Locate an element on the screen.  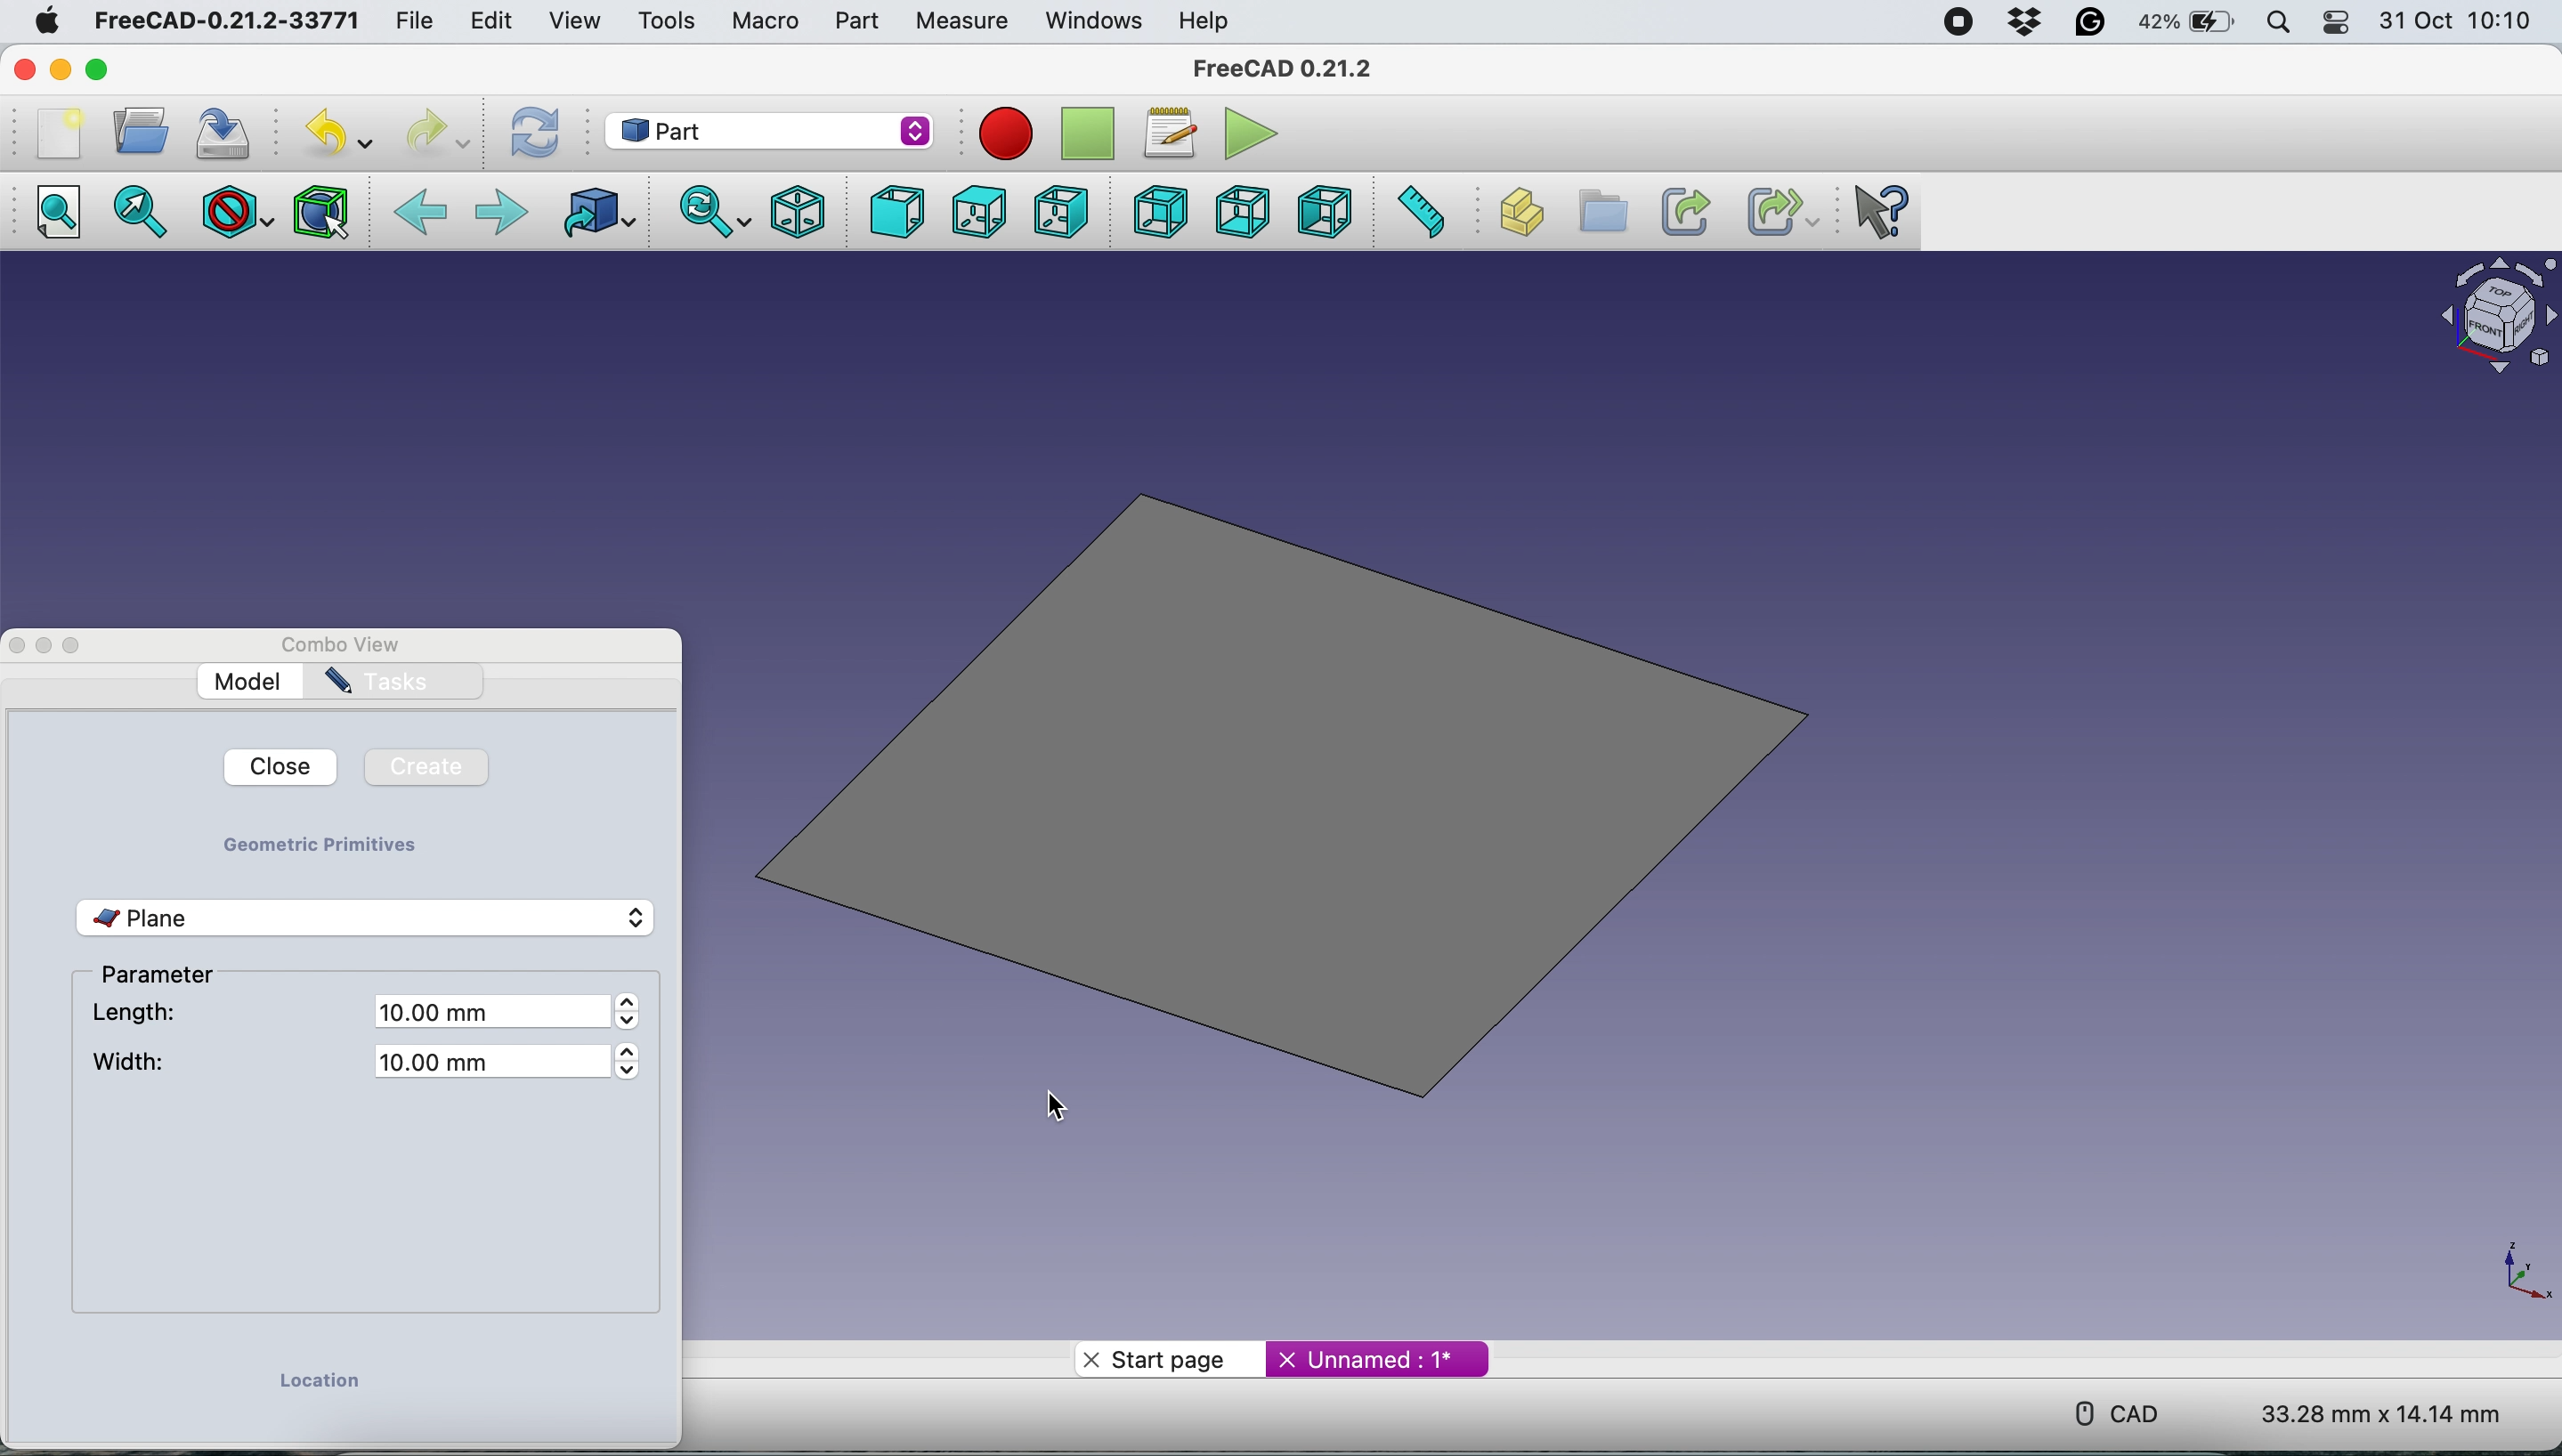
Unnamed : 1 is located at coordinates (1378, 1358).